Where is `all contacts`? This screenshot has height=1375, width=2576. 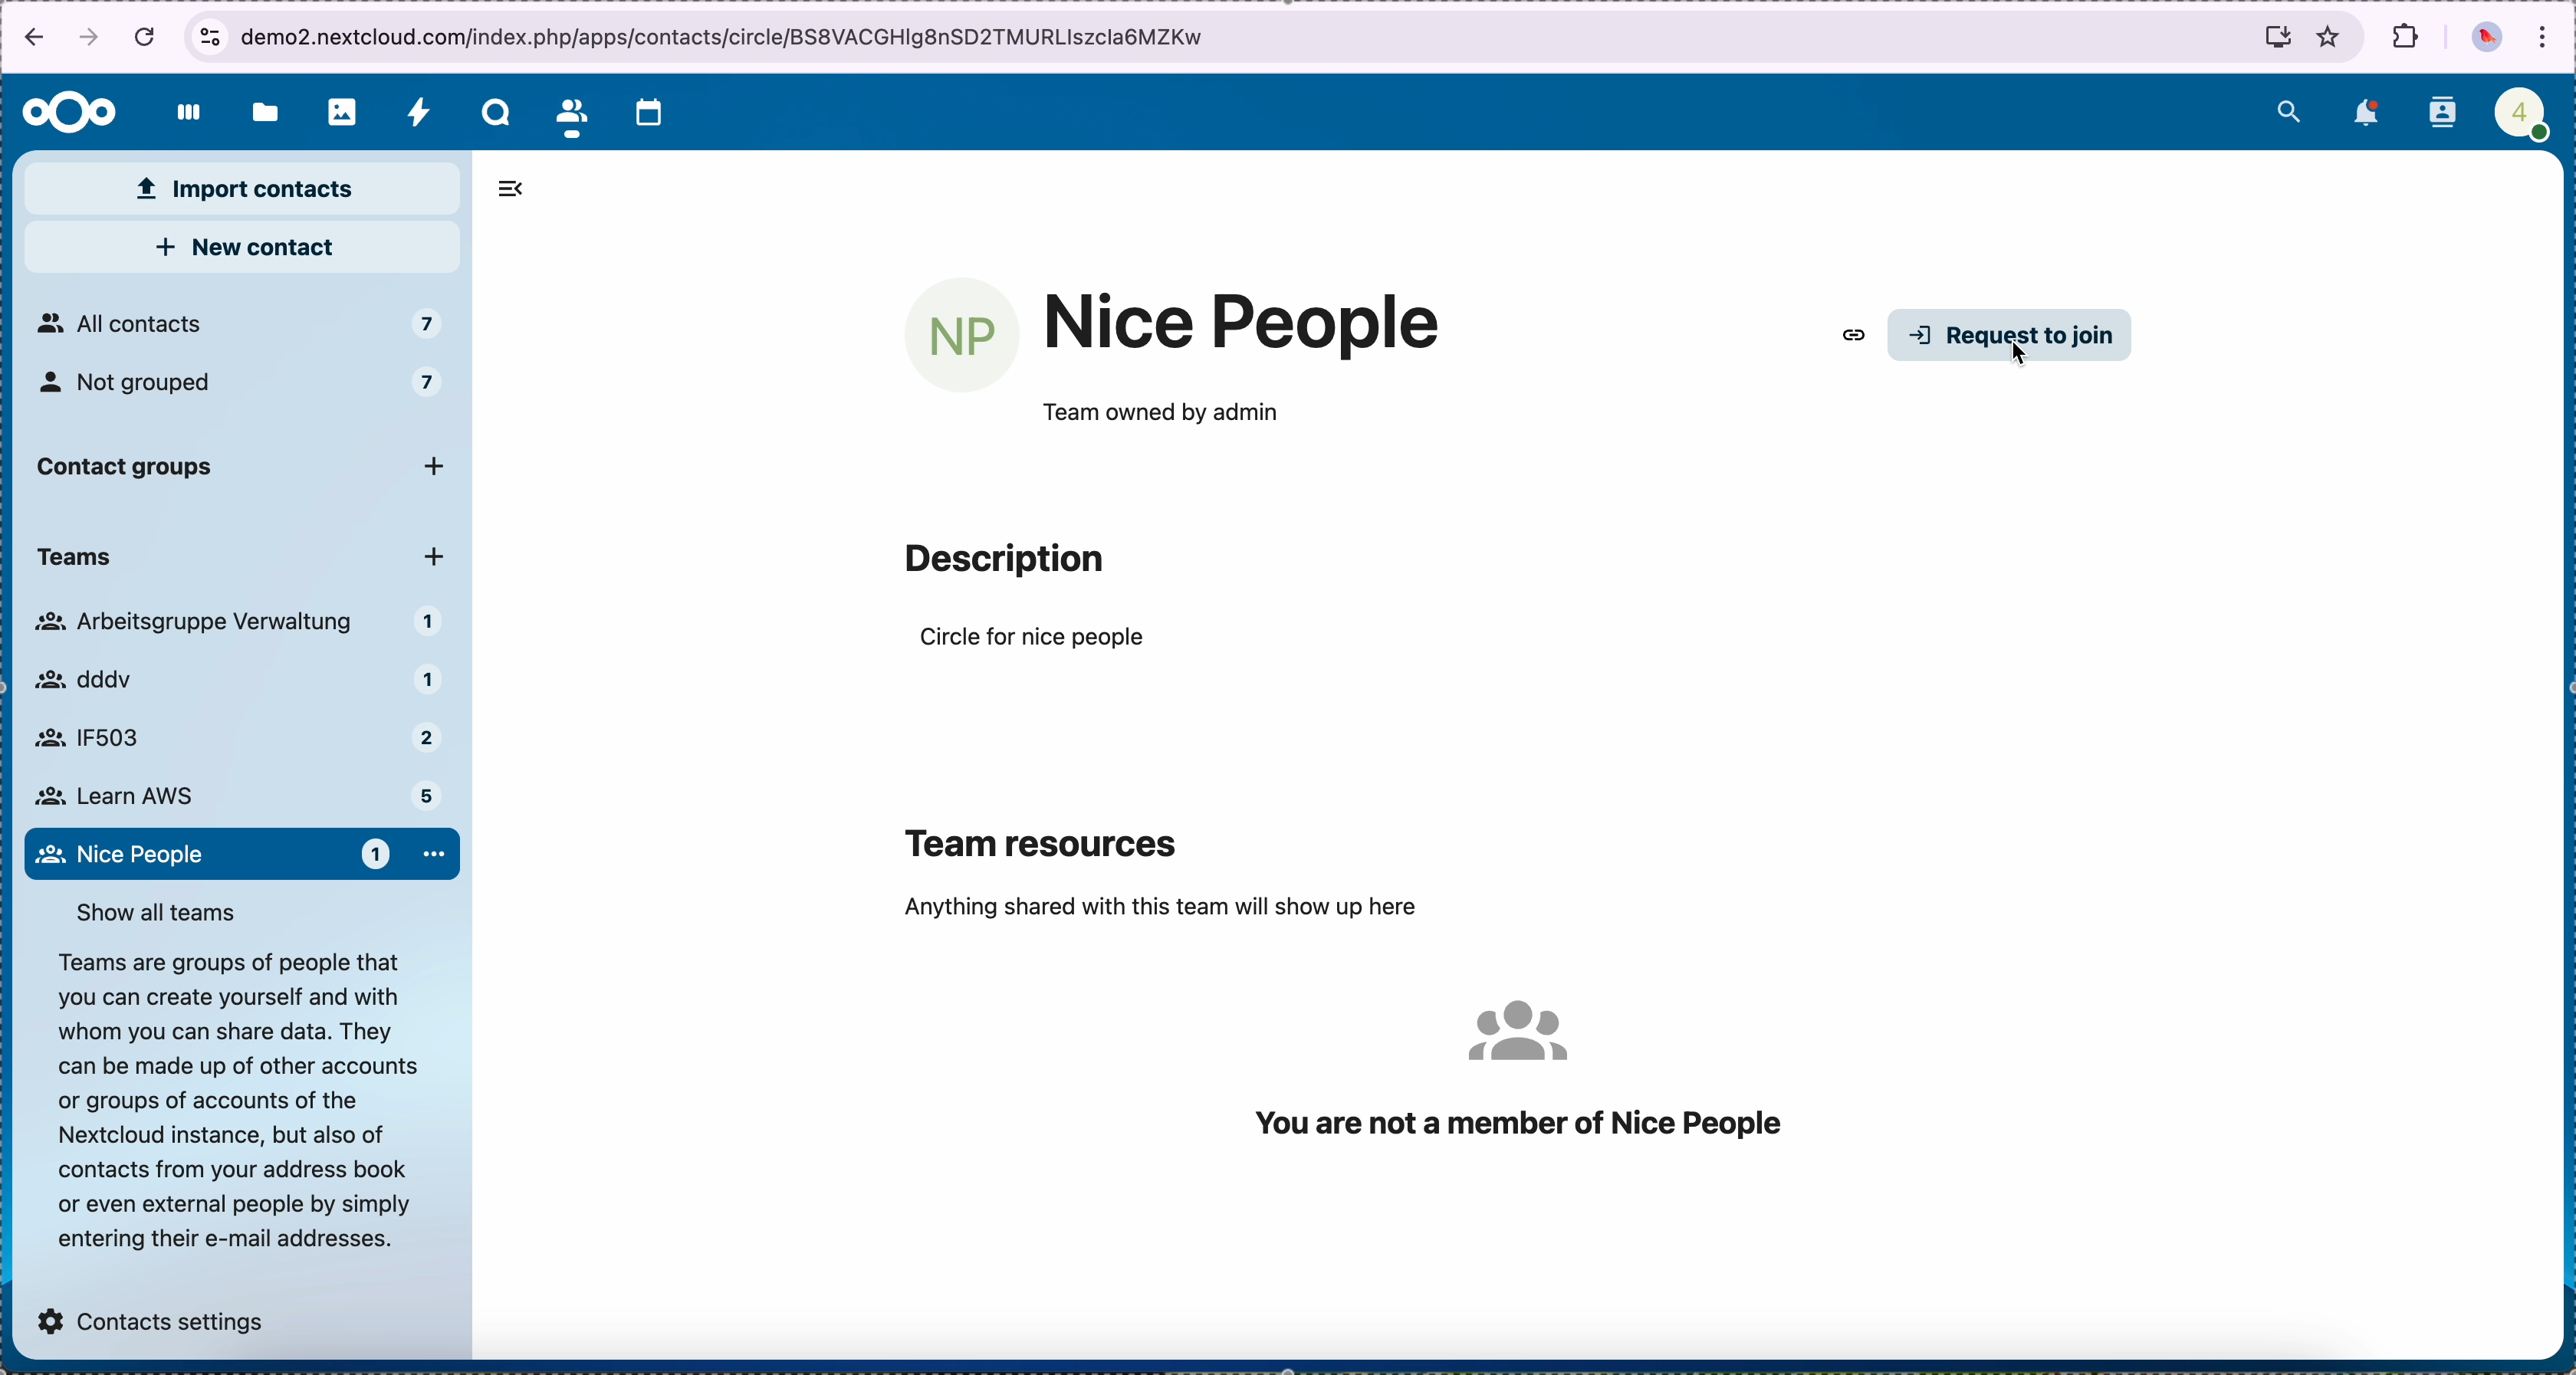 all contacts is located at coordinates (238, 324).